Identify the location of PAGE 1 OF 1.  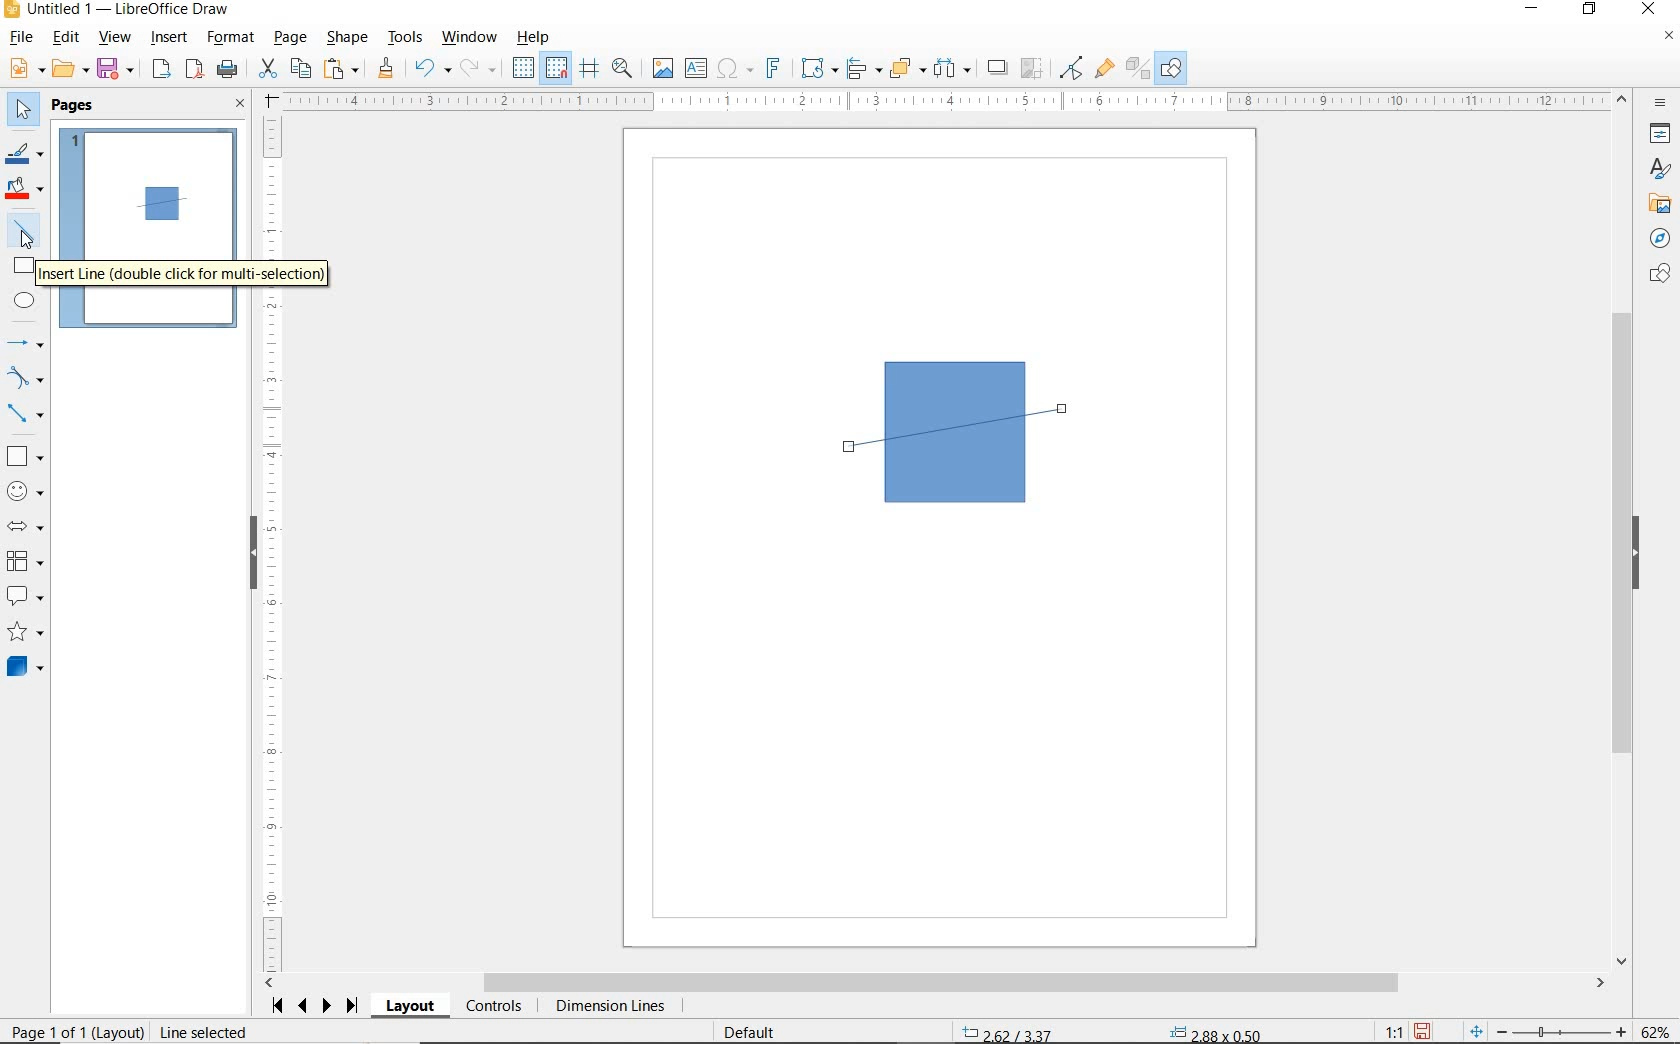
(72, 1034).